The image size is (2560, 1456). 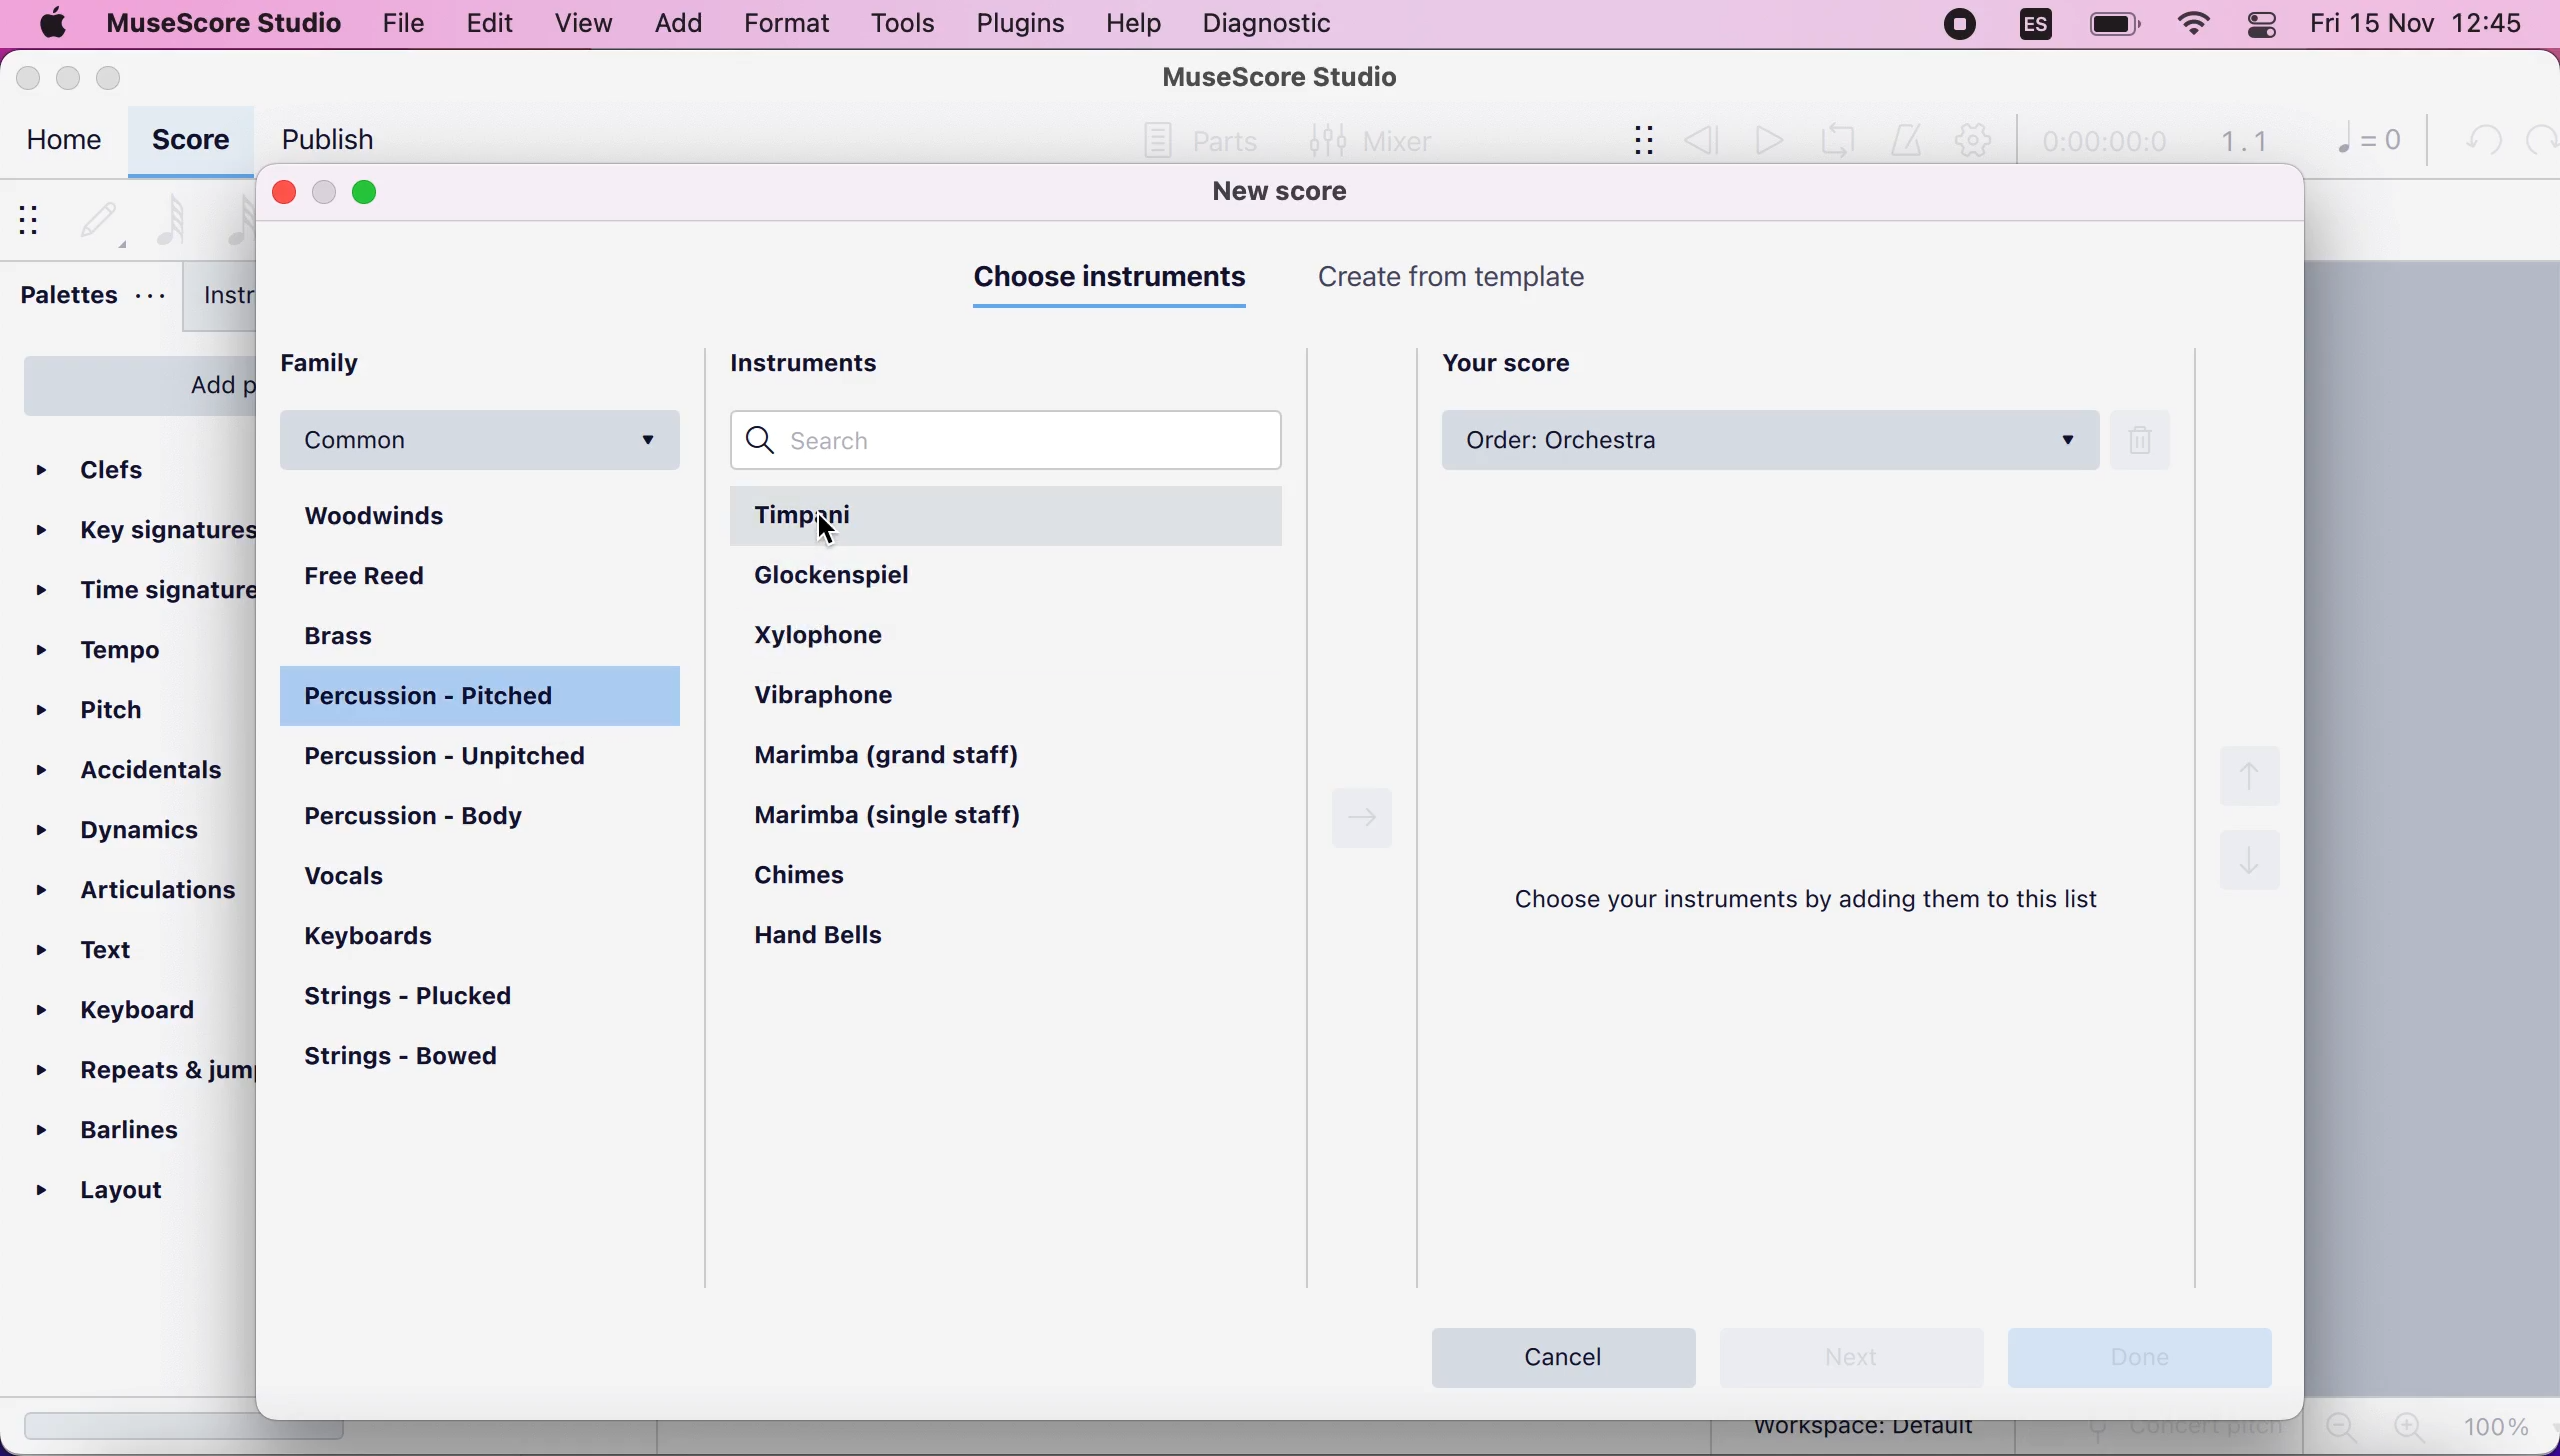 I want to click on order: orchestra, so click(x=1766, y=442).